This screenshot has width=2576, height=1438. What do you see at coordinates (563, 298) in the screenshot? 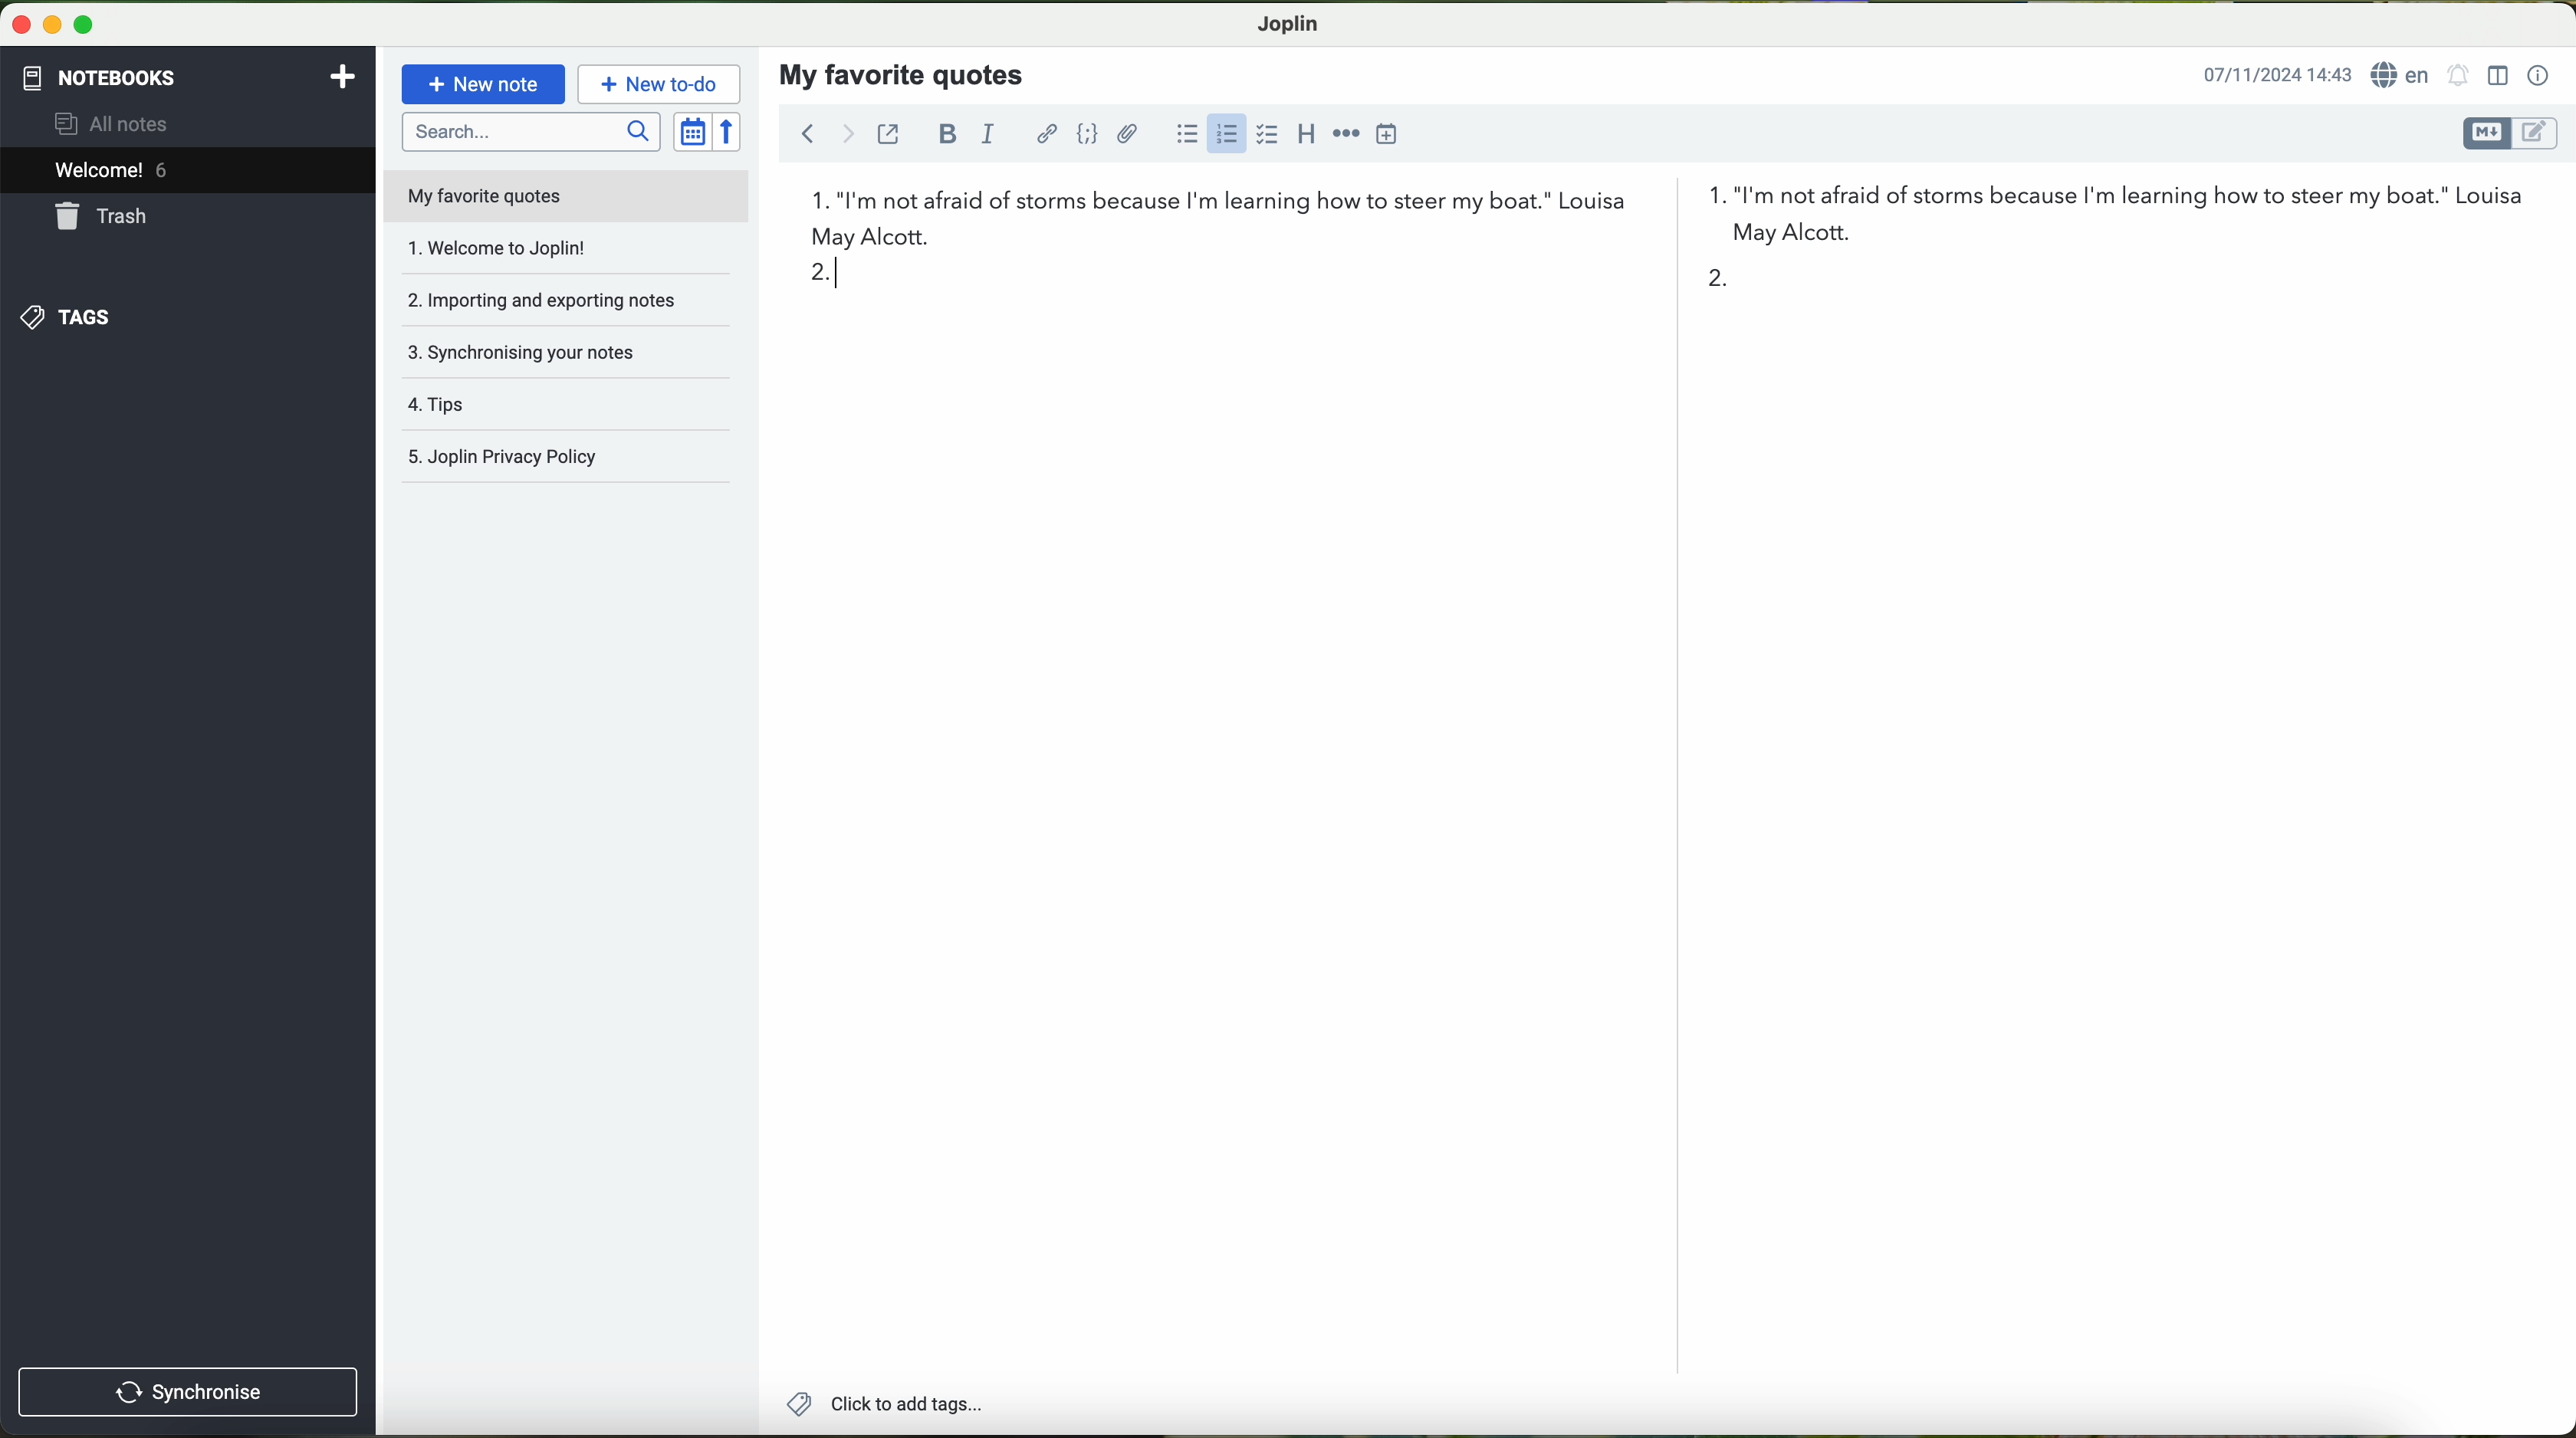
I see `importing and exporting notes` at bounding box center [563, 298].